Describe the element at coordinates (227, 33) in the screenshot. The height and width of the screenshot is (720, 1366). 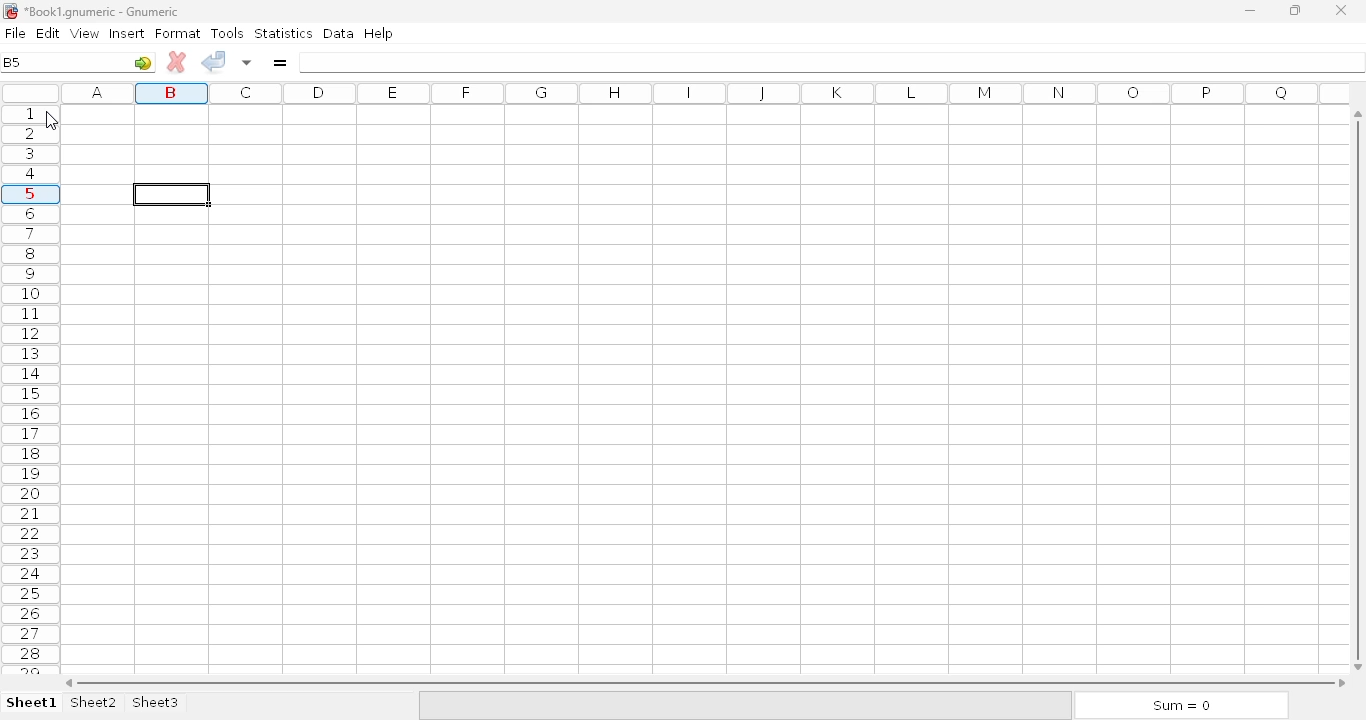
I see `tools` at that location.